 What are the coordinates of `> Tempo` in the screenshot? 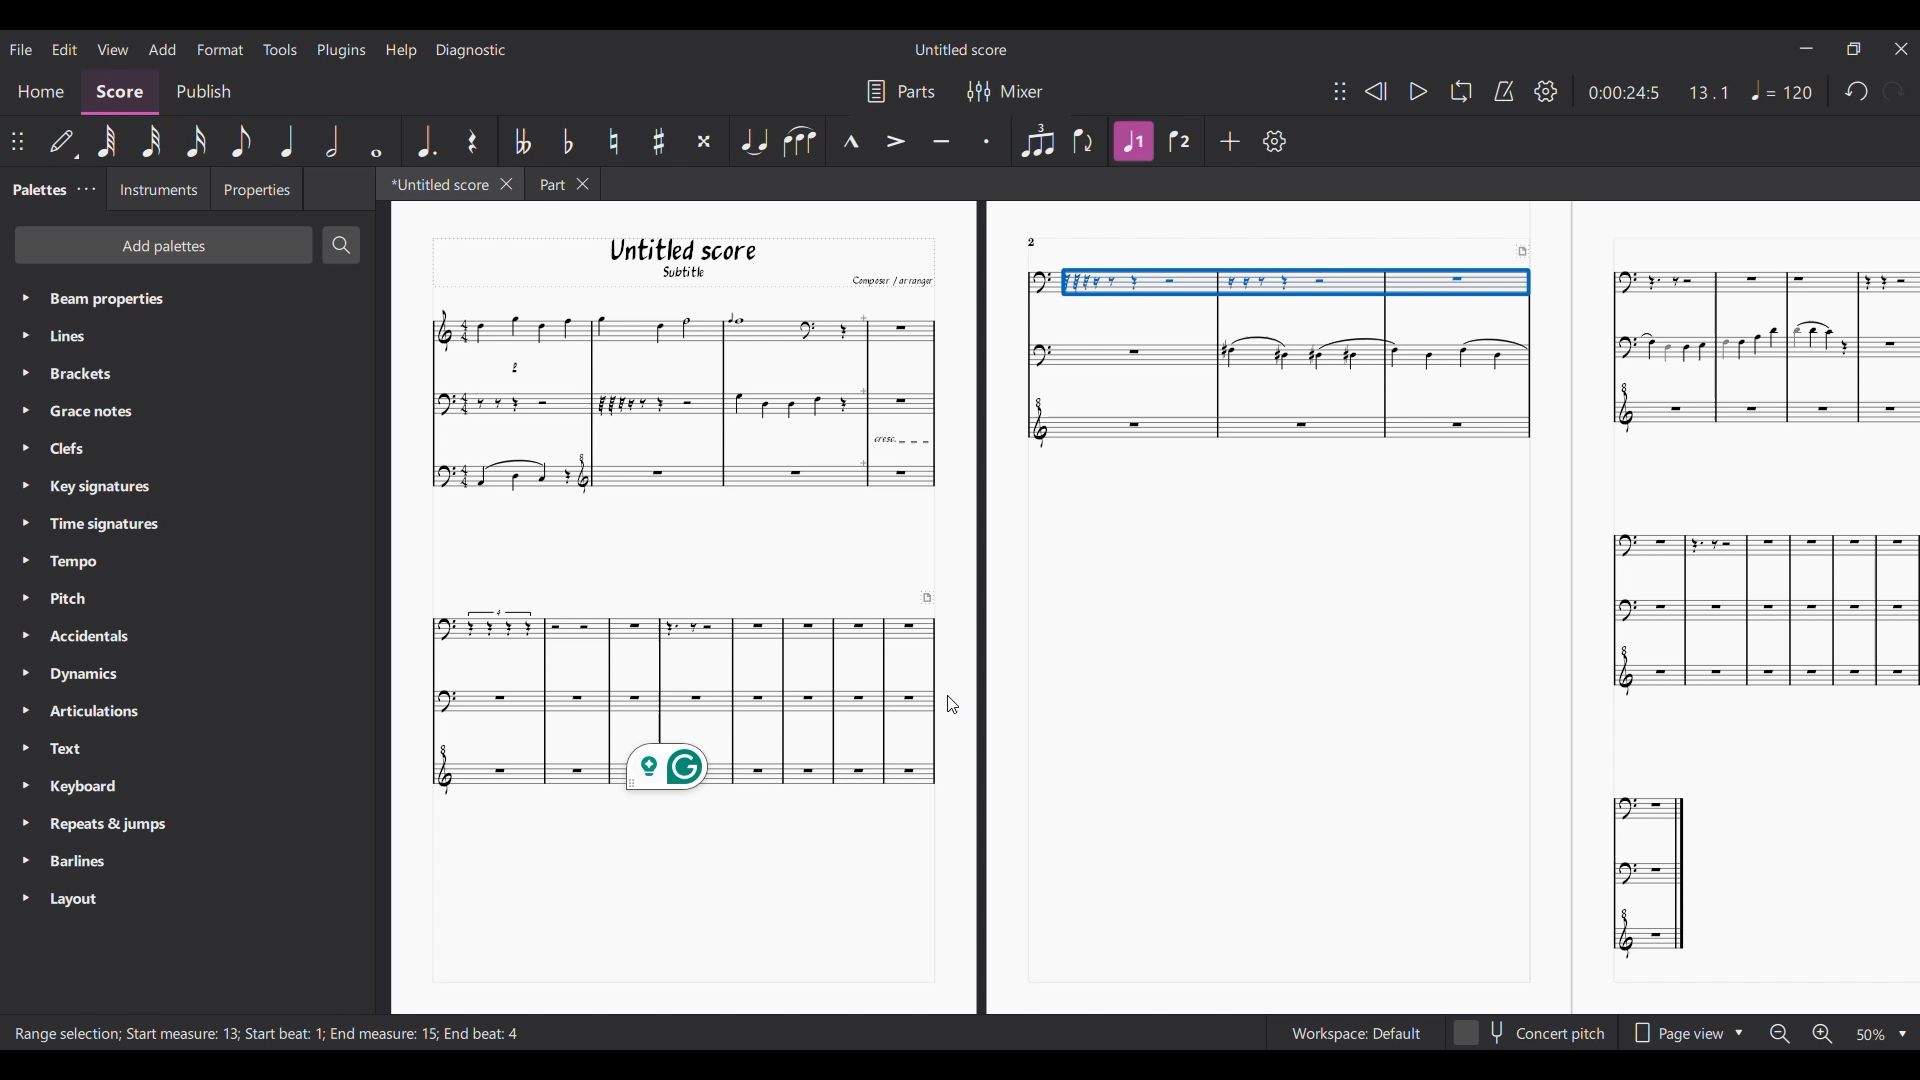 It's located at (66, 562).